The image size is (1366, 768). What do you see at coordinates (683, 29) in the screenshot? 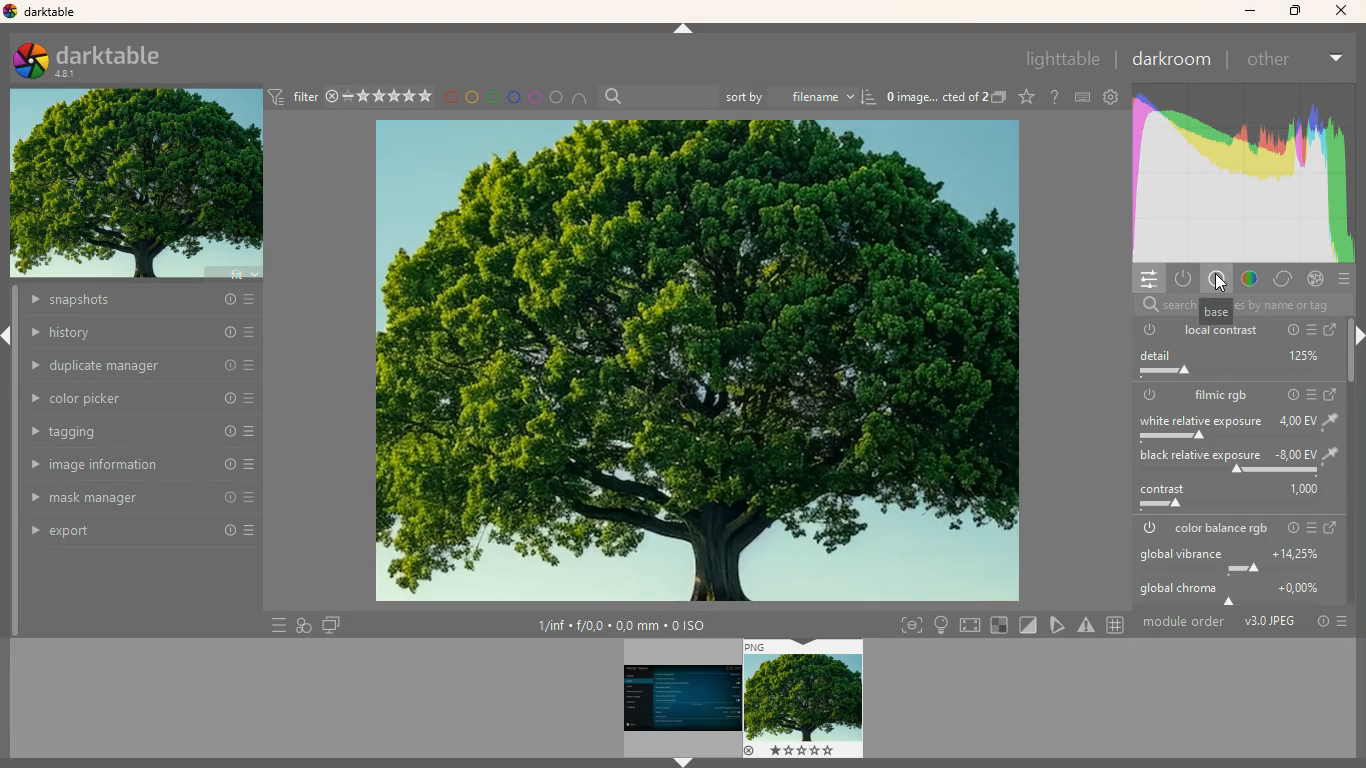
I see `arrow` at bounding box center [683, 29].